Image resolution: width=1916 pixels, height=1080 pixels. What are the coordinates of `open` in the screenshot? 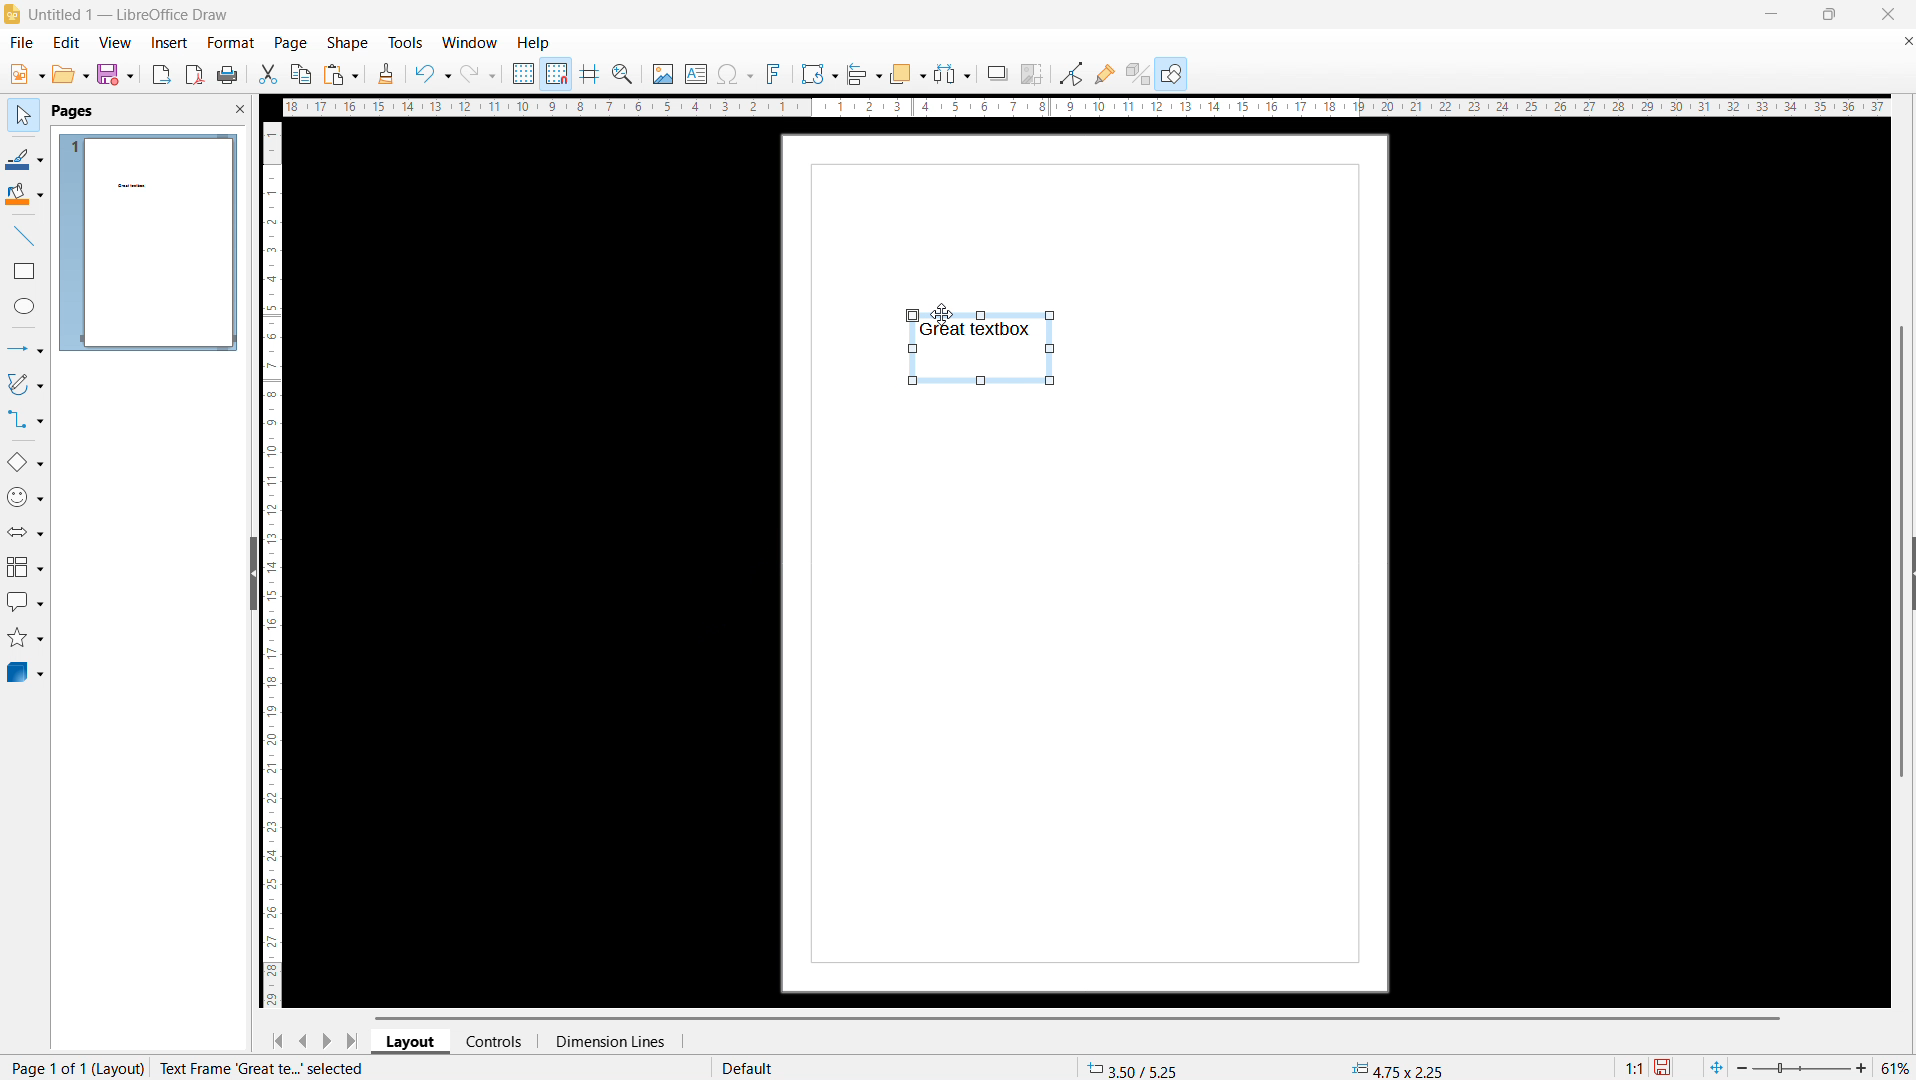 It's located at (69, 75).